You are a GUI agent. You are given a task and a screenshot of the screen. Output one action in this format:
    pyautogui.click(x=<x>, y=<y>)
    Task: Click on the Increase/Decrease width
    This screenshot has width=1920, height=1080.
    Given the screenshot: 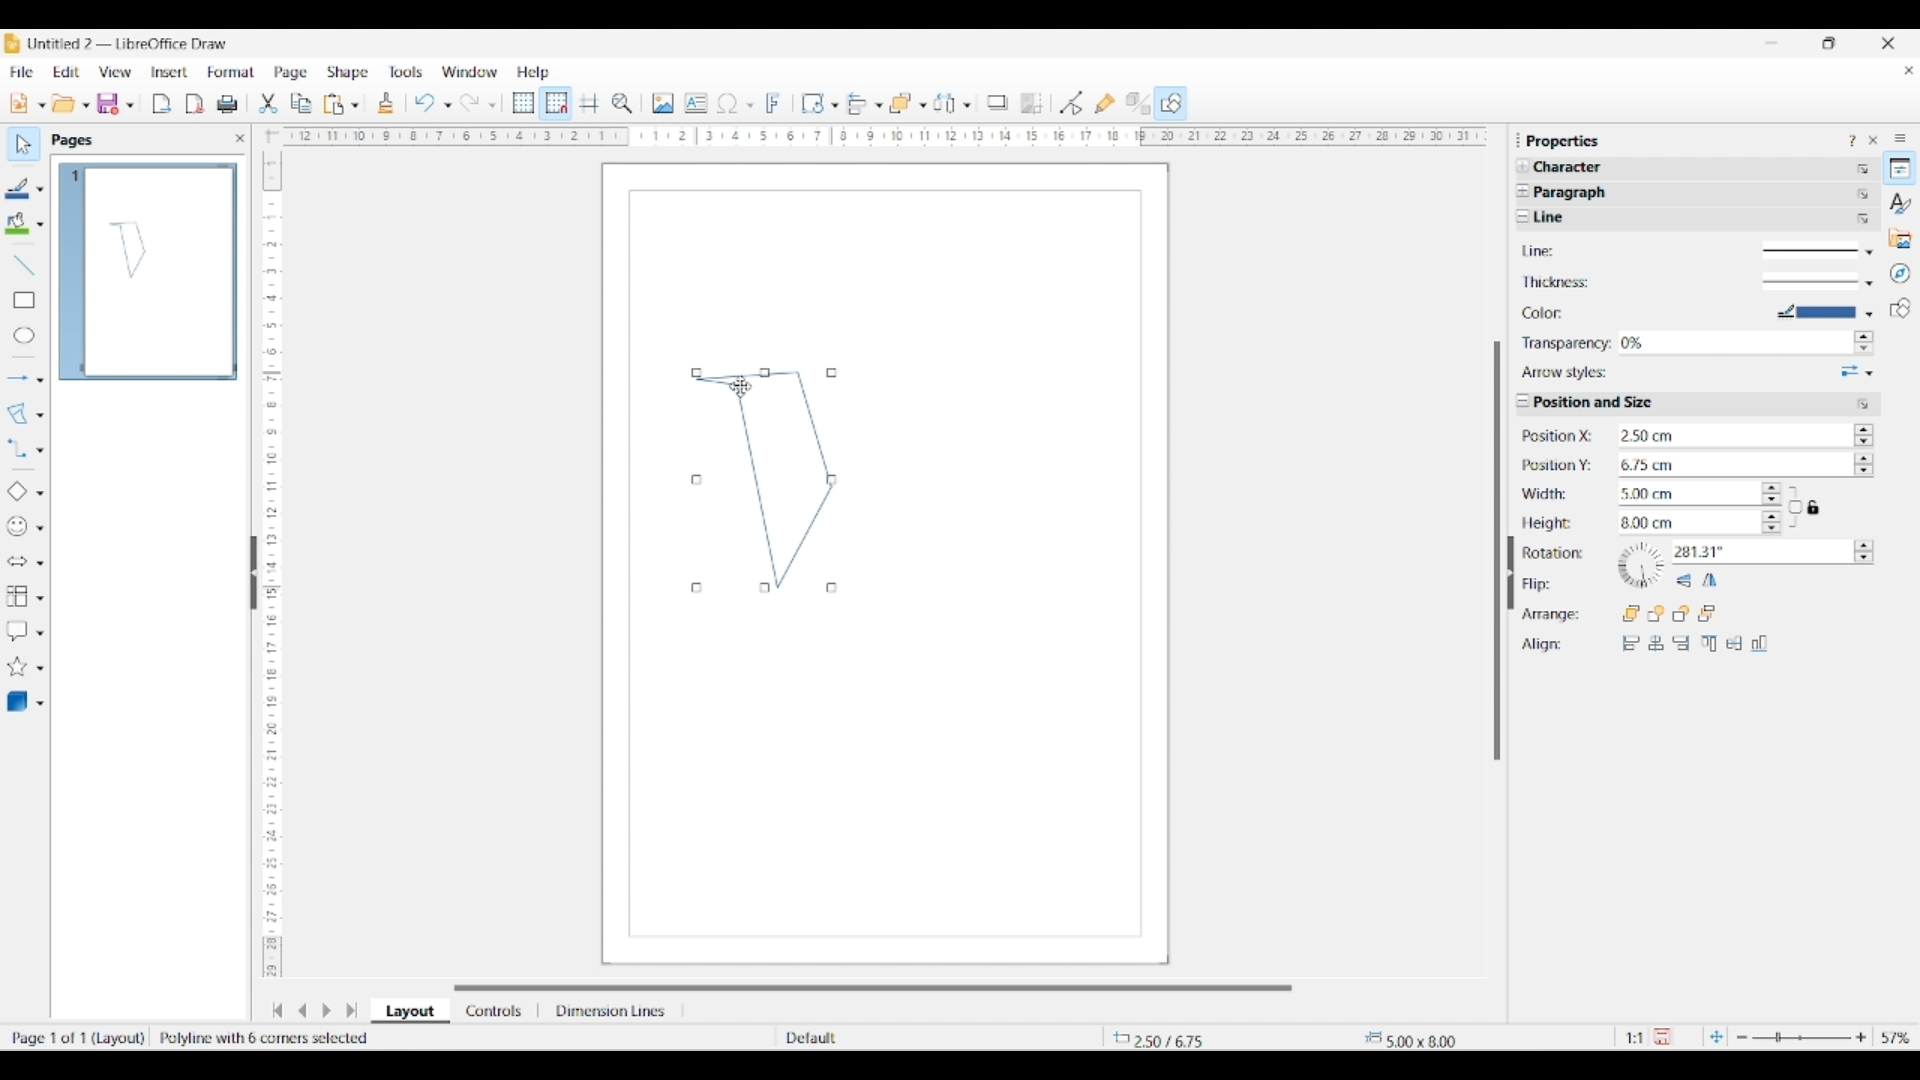 What is the action you would take?
    pyautogui.click(x=1772, y=493)
    